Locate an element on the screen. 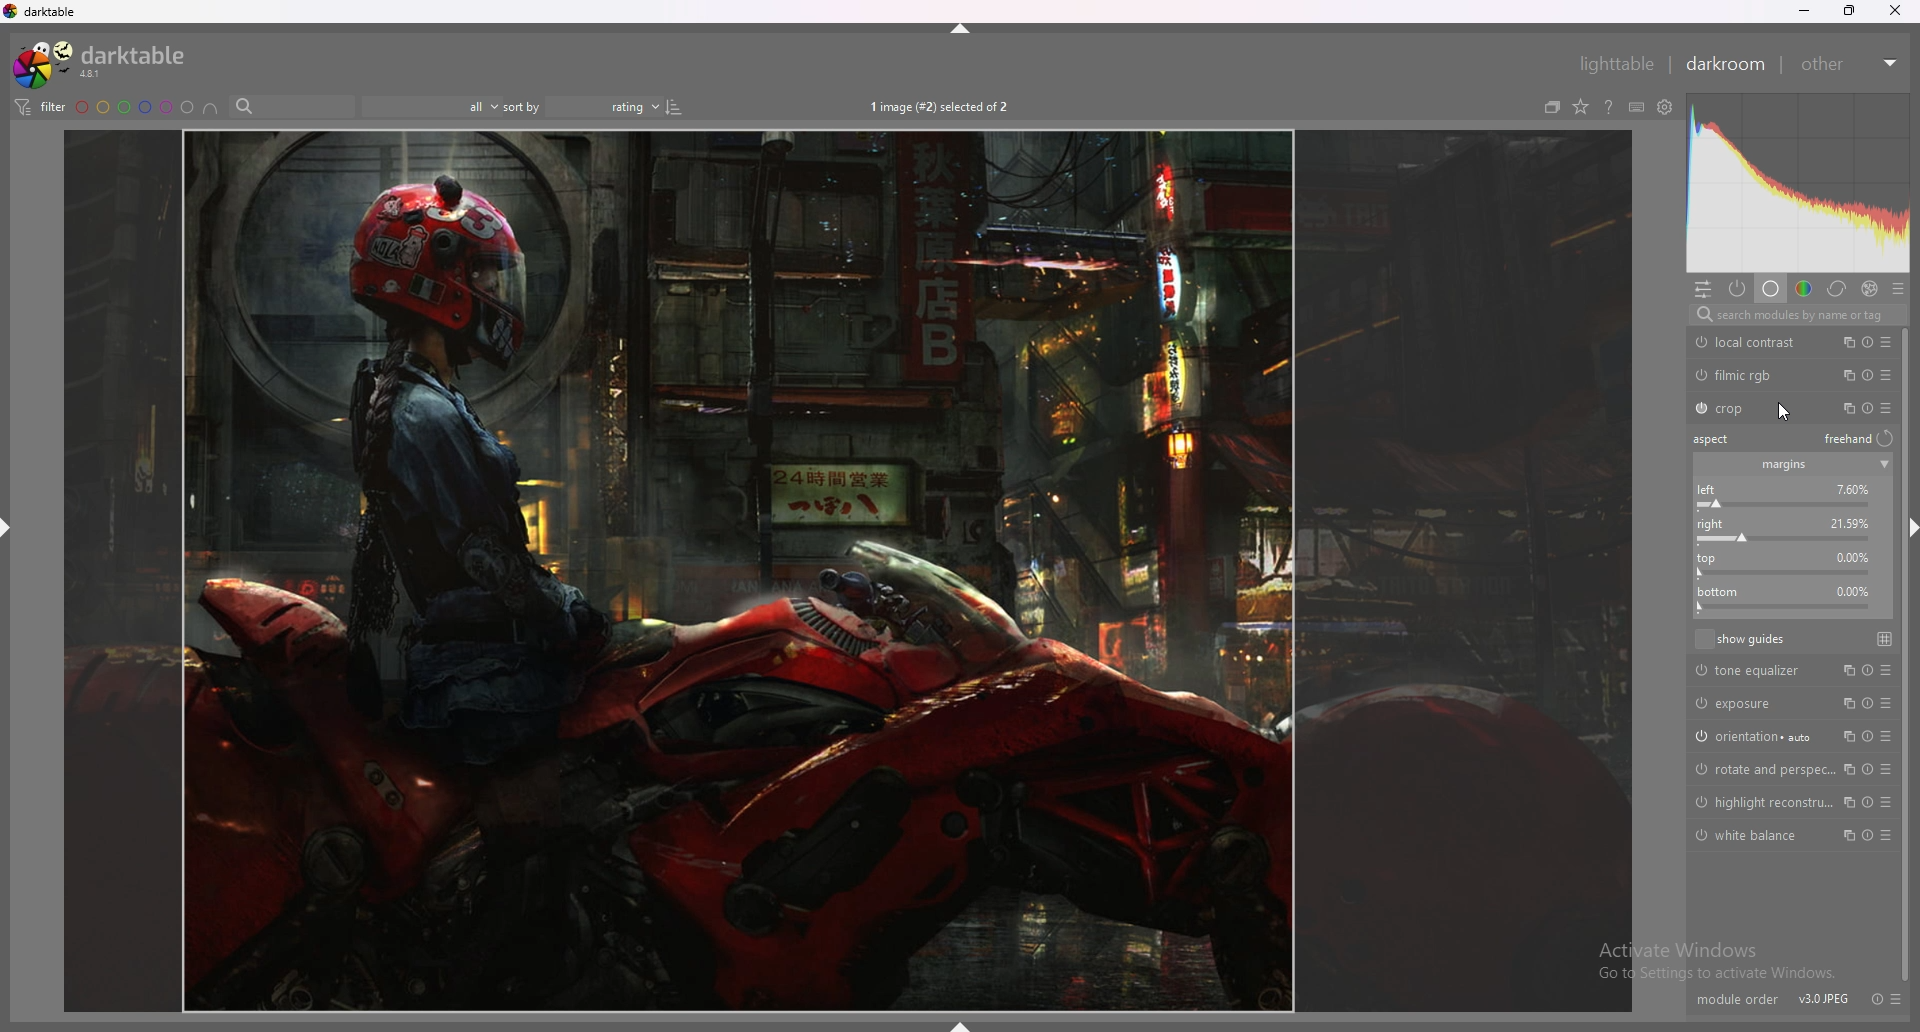 The width and height of the screenshot is (1920, 1032). color label is located at coordinates (135, 106).